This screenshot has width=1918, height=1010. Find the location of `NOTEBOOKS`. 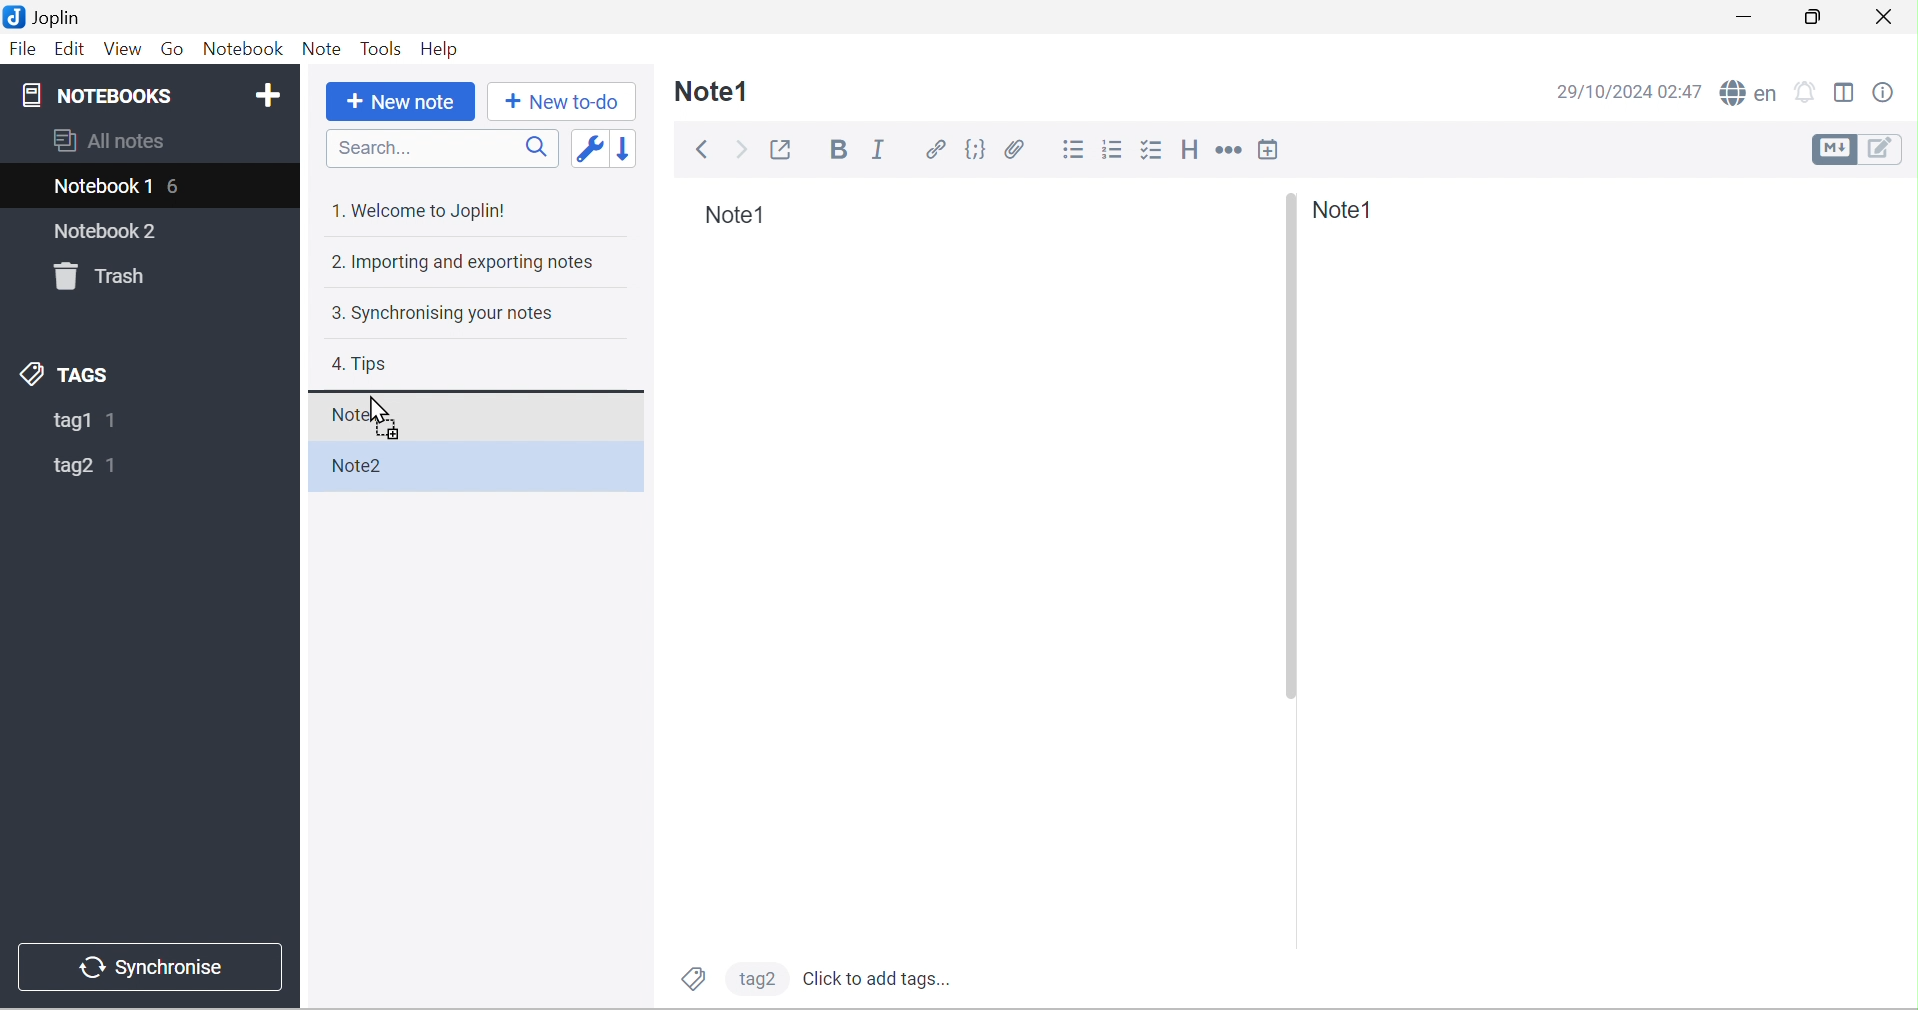

NOTEBOOKS is located at coordinates (97, 95).